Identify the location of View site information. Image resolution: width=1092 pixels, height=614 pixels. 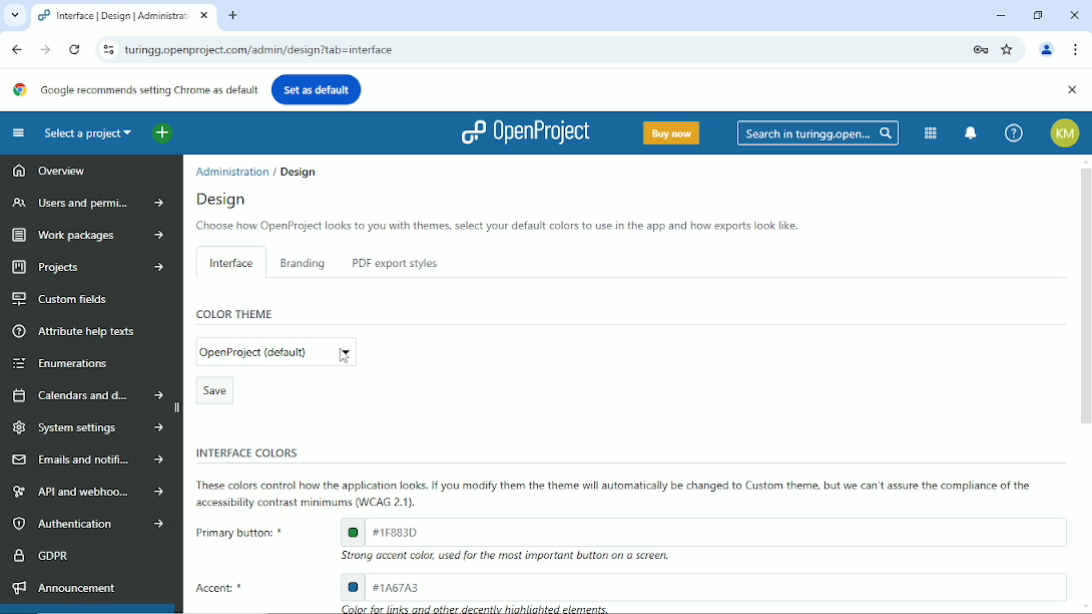
(106, 49).